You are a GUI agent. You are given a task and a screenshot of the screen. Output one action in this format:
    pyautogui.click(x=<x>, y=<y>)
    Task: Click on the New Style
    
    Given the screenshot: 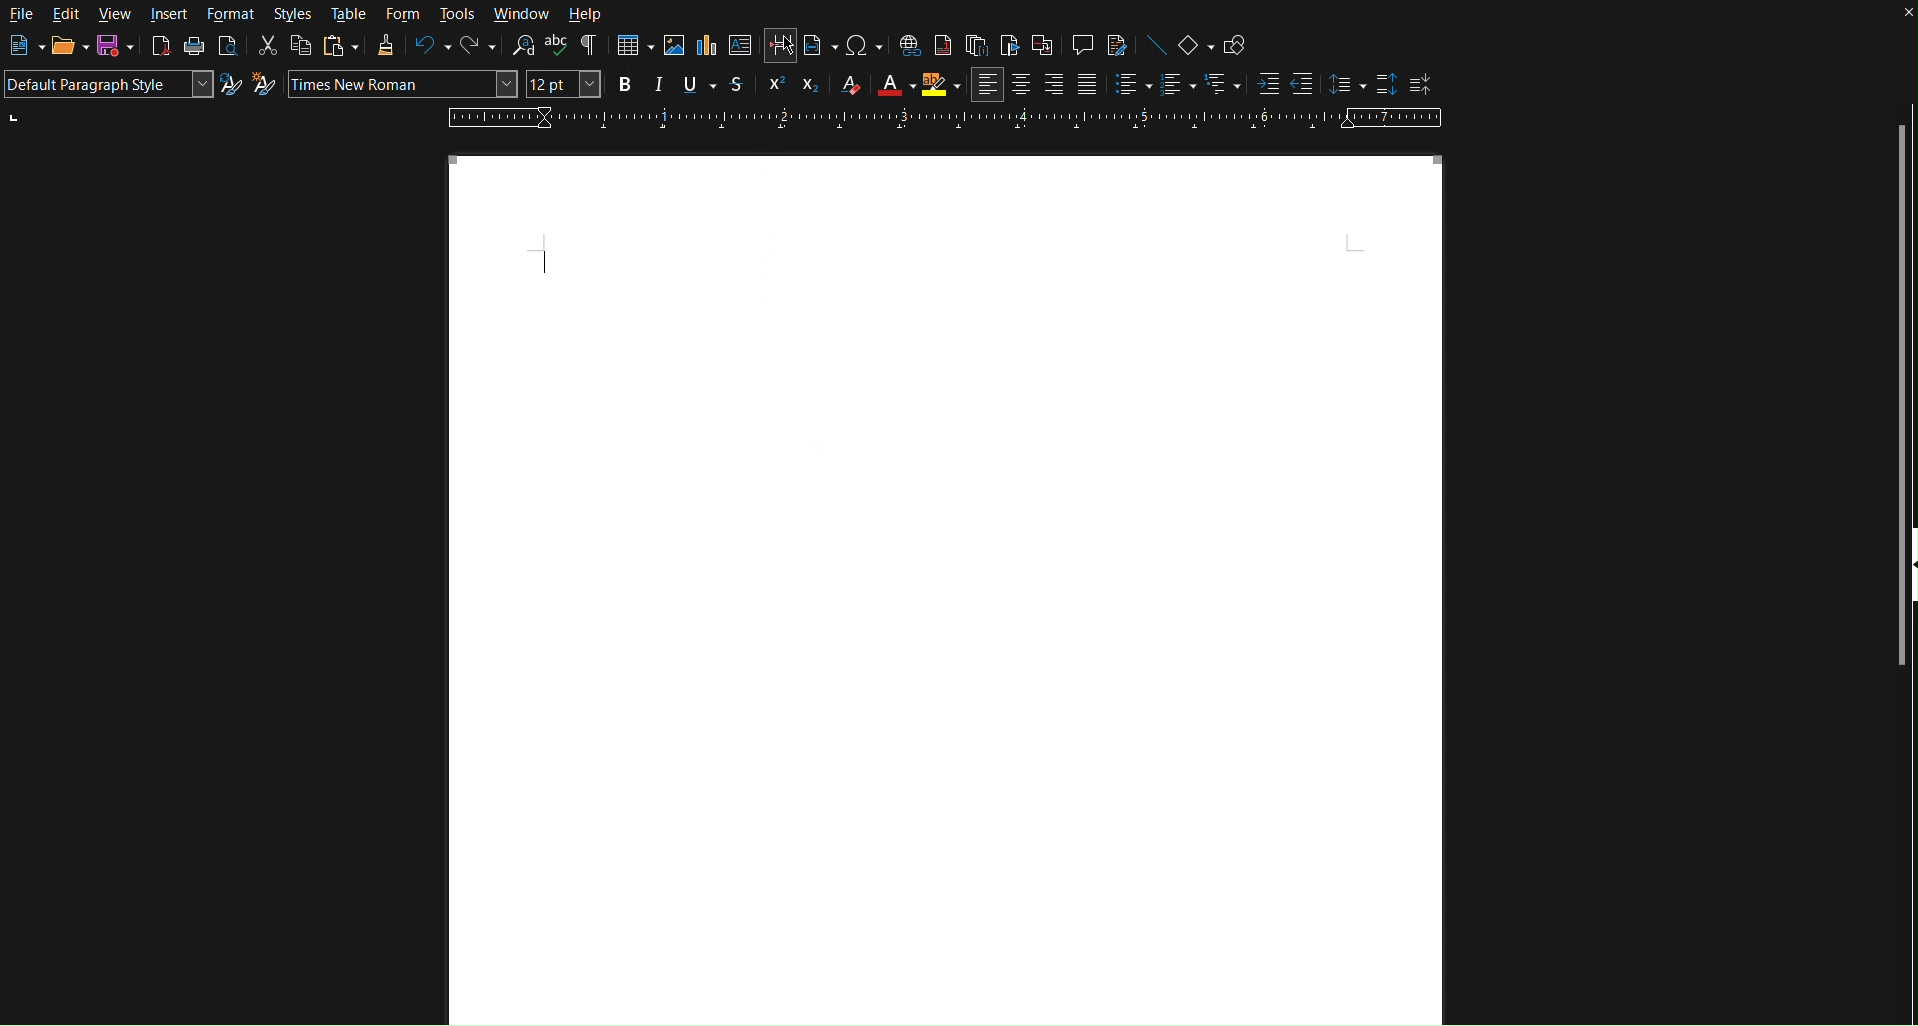 What is the action you would take?
    pyautogui.click(x=264, y=86)
    